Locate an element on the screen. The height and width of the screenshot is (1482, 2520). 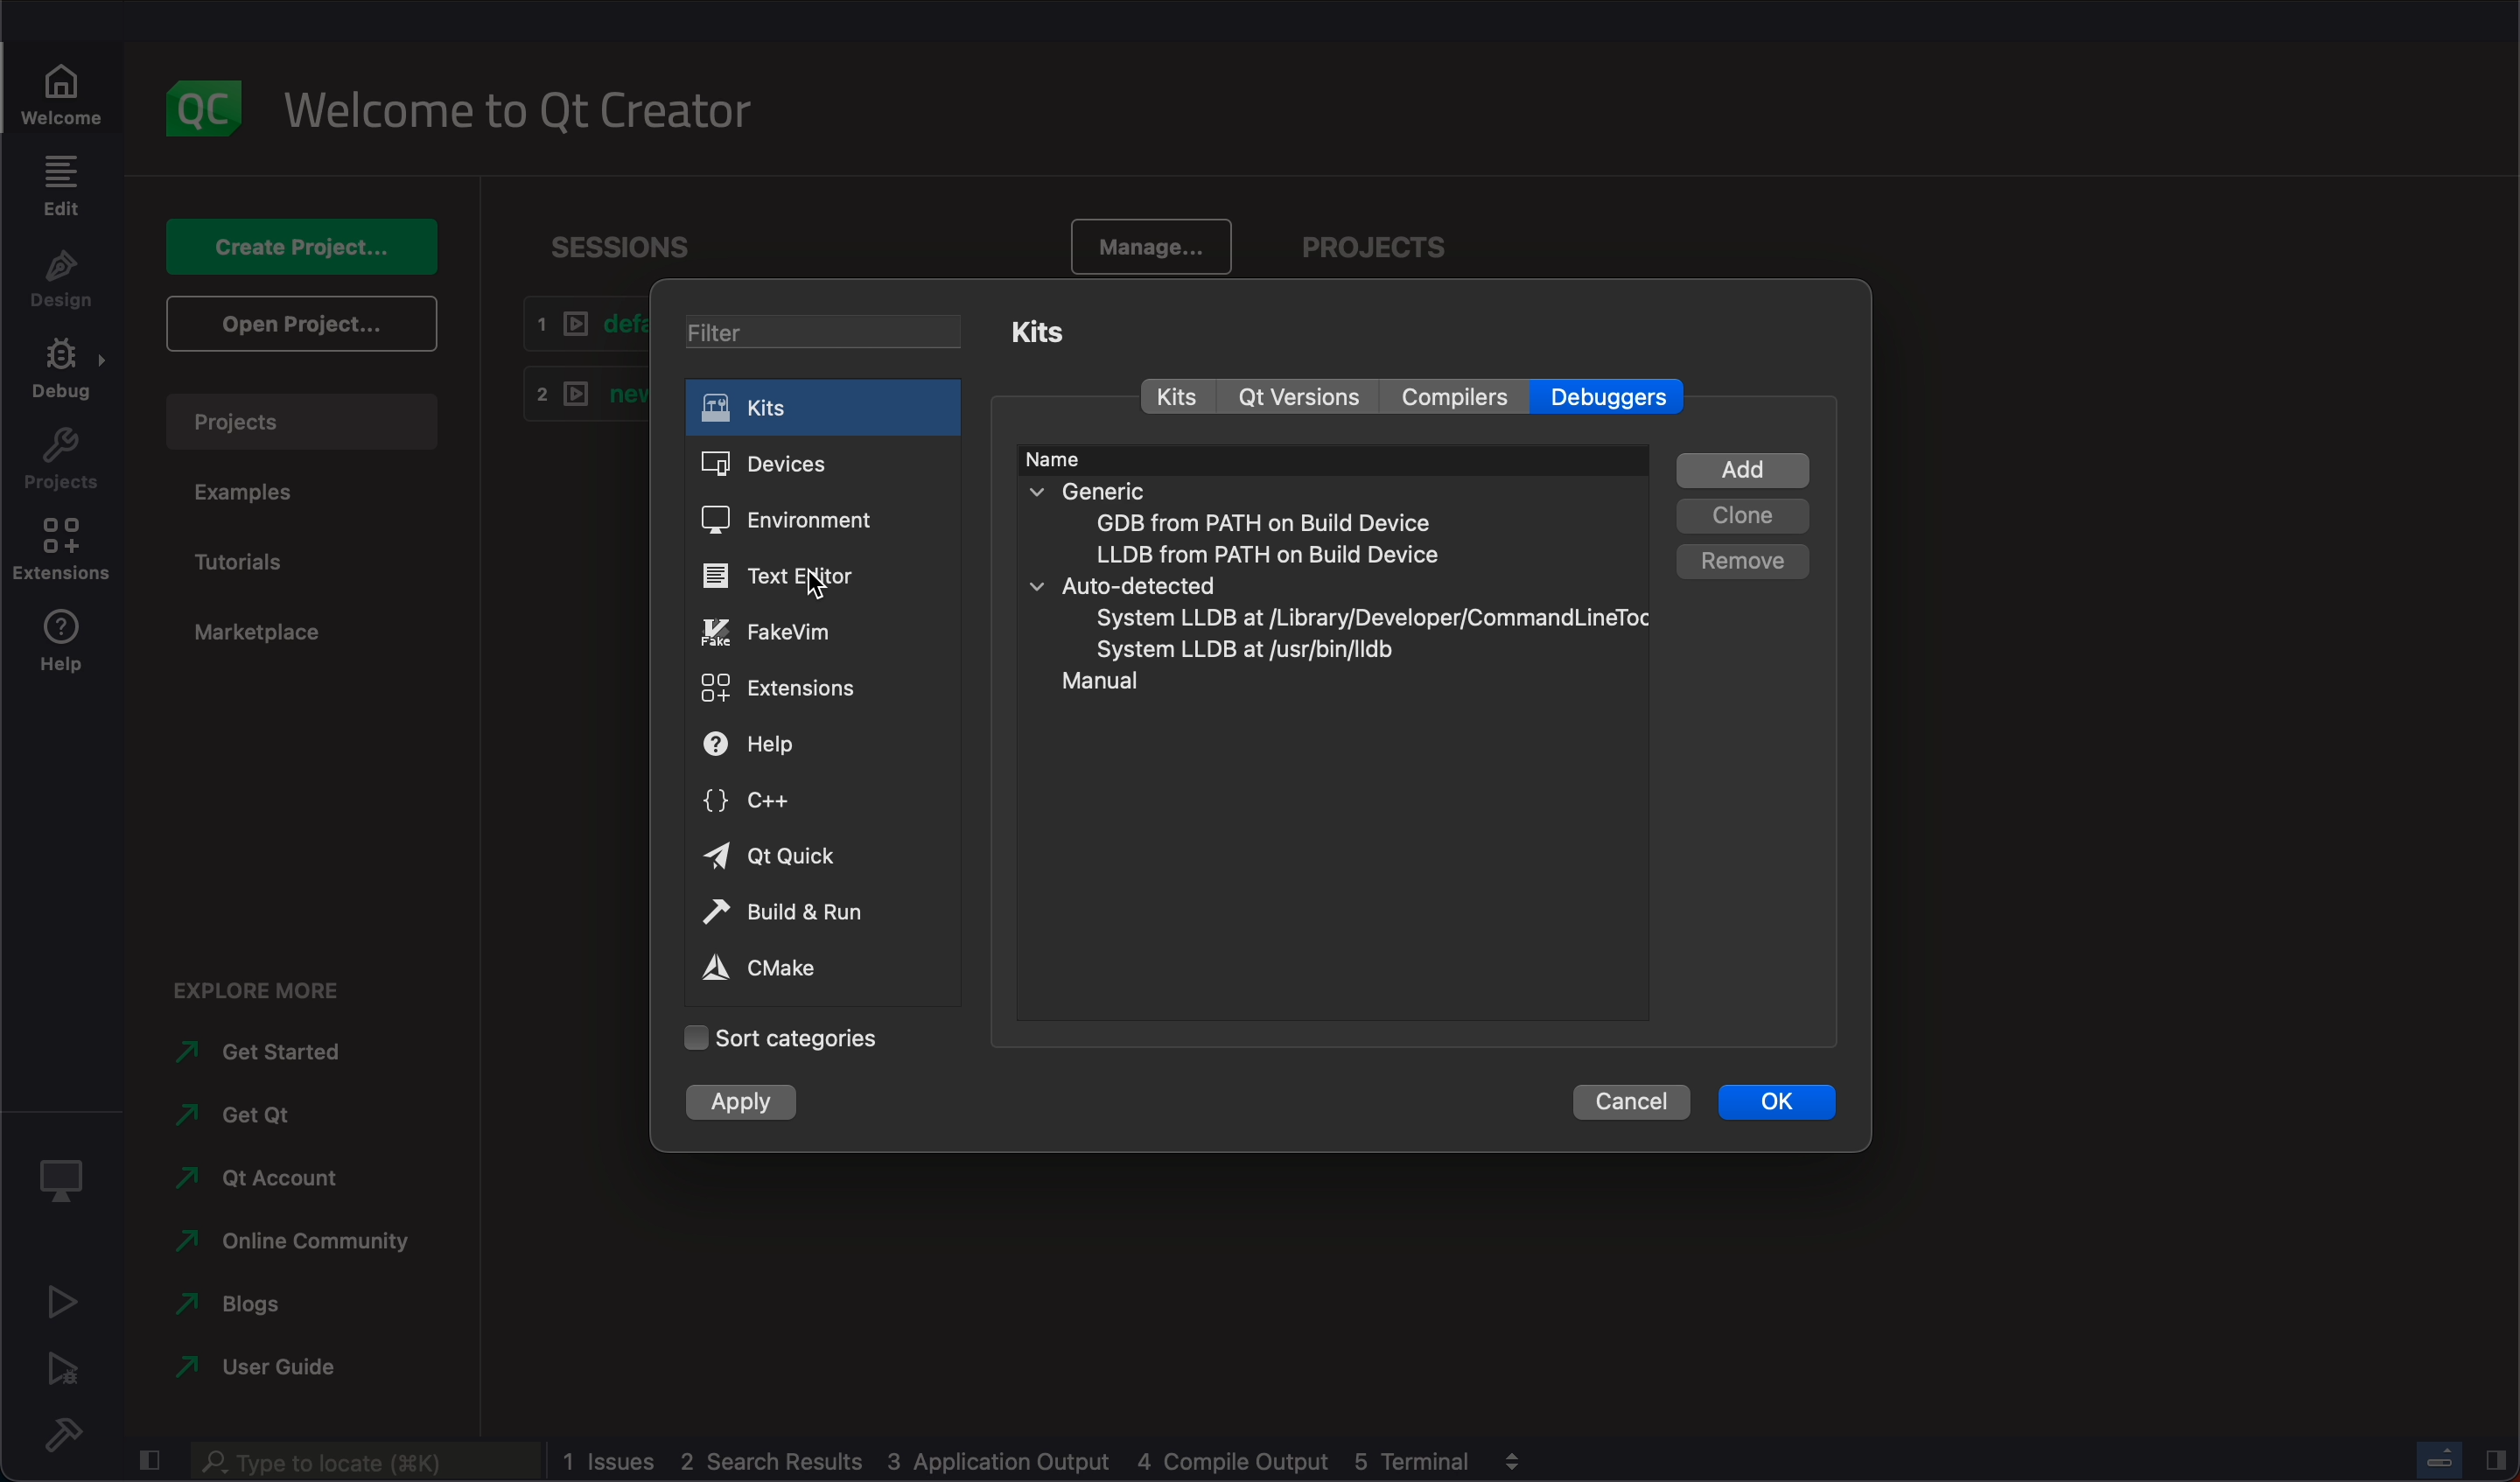
kits is located at coordinates (826, 411).